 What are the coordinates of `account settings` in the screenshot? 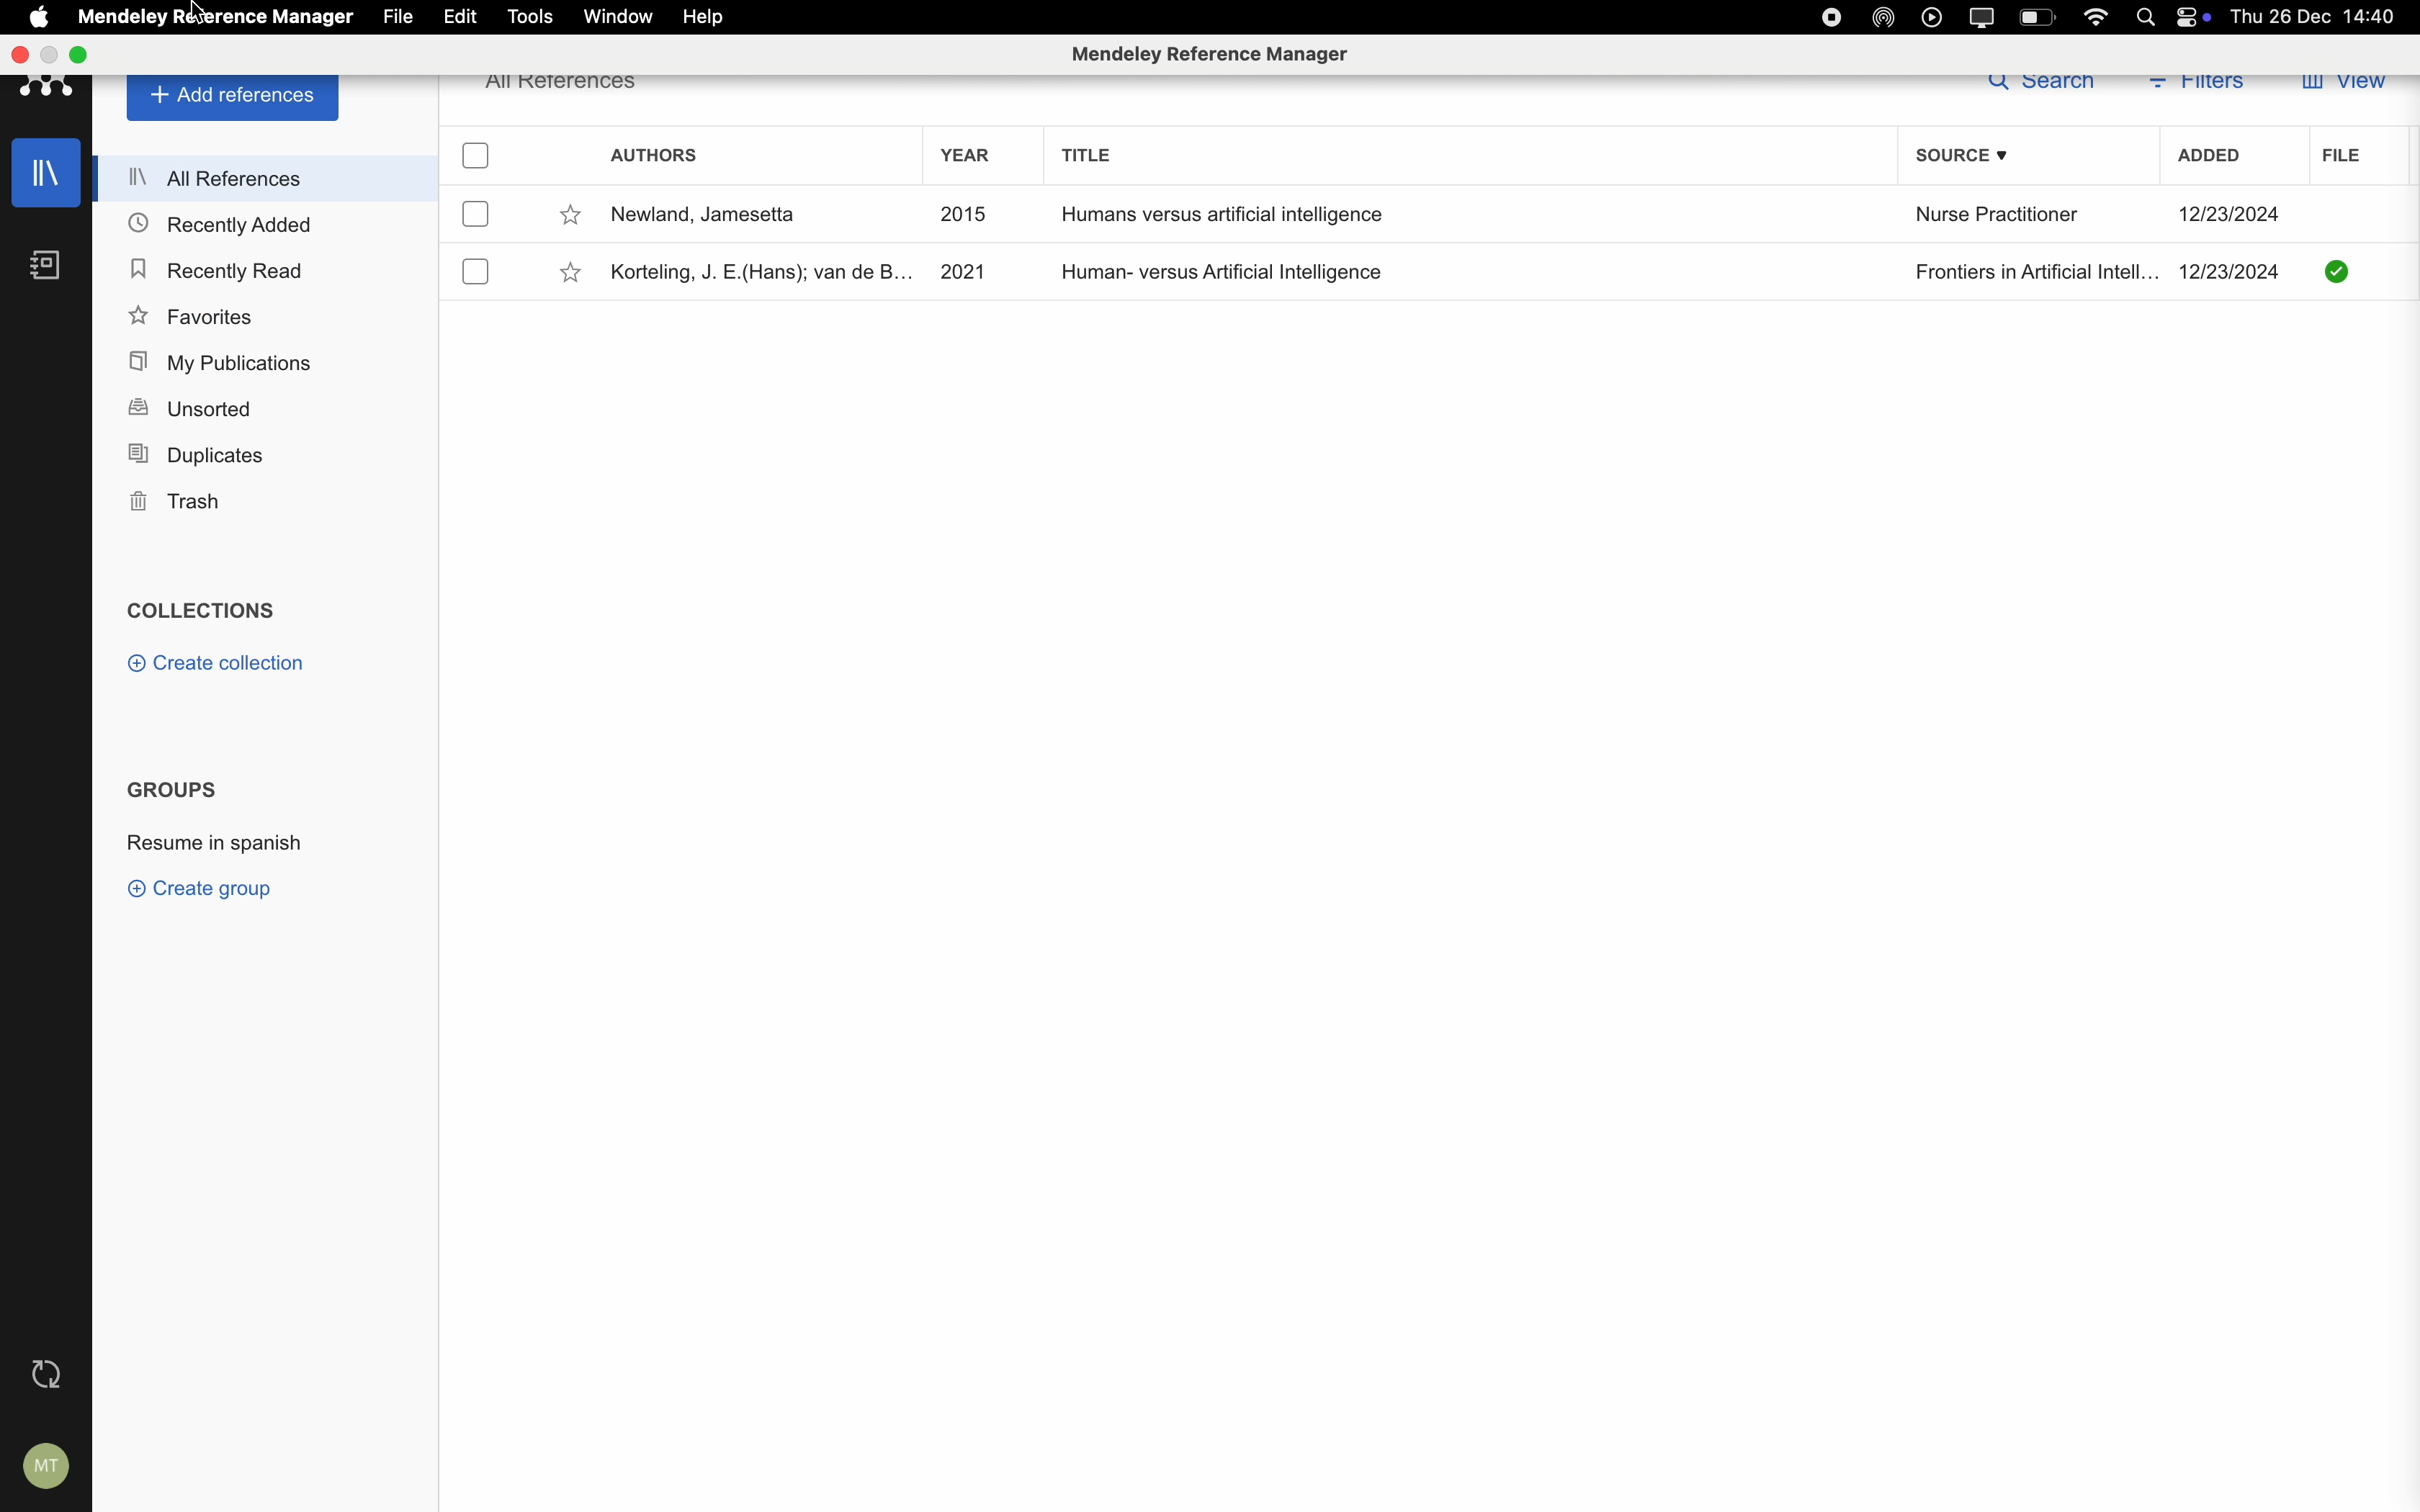 It's located at (49, 1469).